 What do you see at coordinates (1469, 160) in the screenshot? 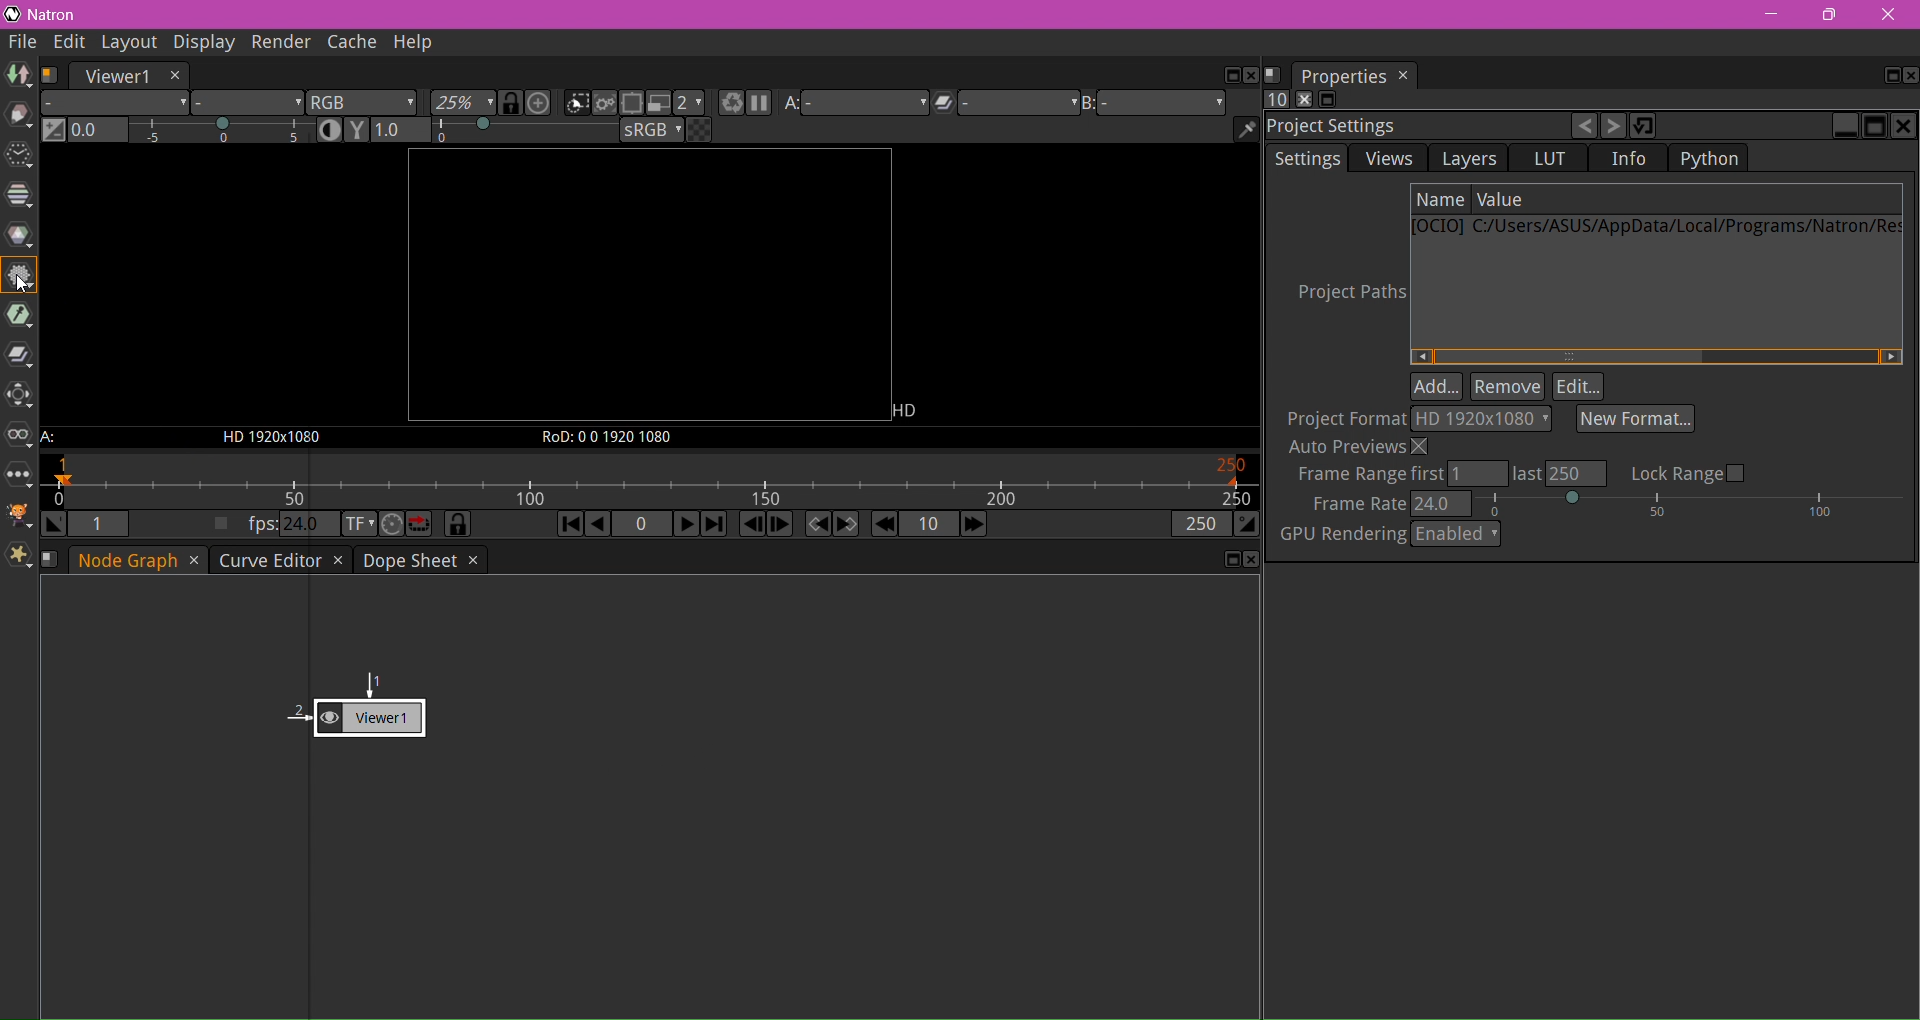
I see `Layers` at bounding box center [1469, 160].